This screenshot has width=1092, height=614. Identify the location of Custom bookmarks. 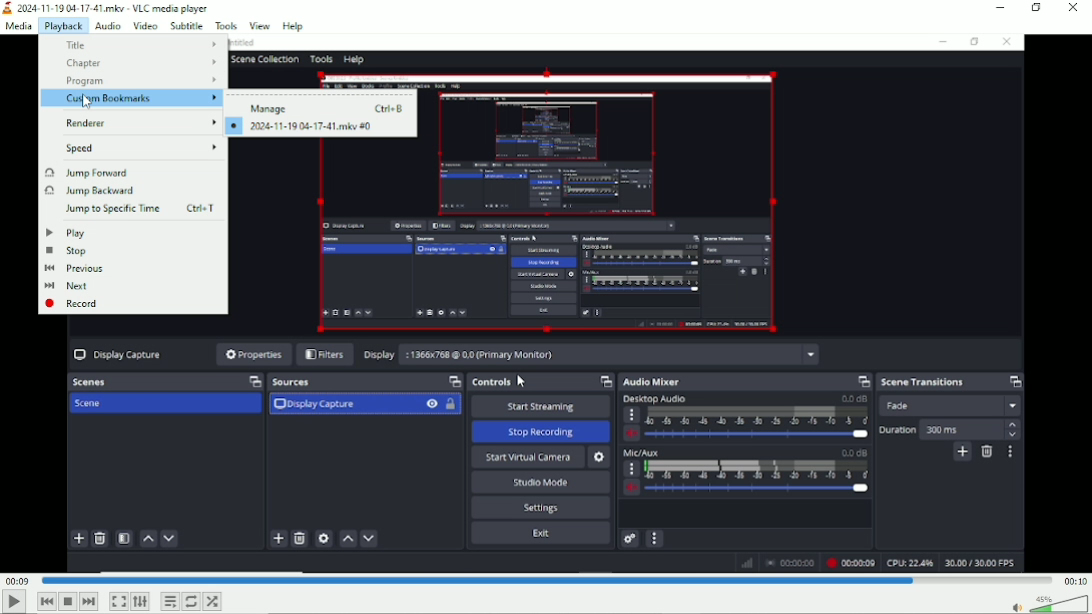
(132, 98).